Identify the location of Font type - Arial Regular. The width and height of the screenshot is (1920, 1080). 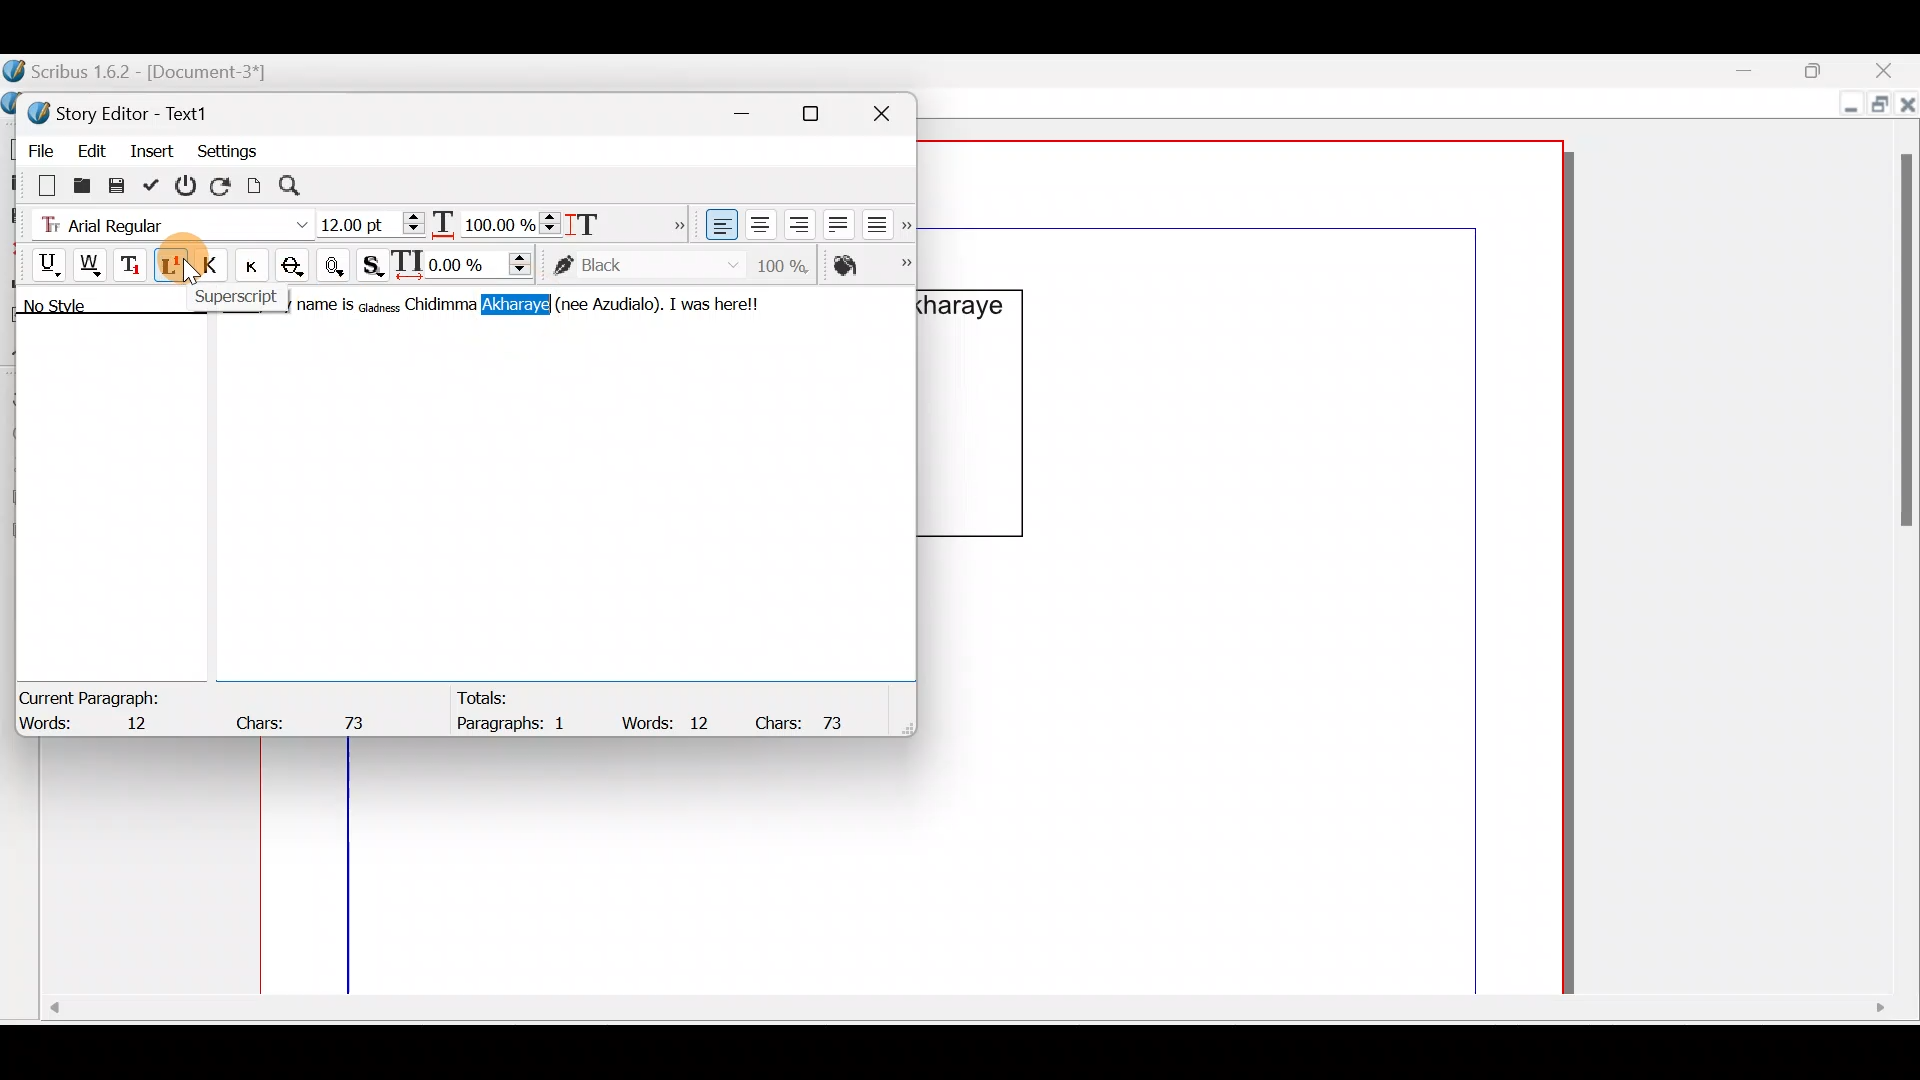
(166, 221).